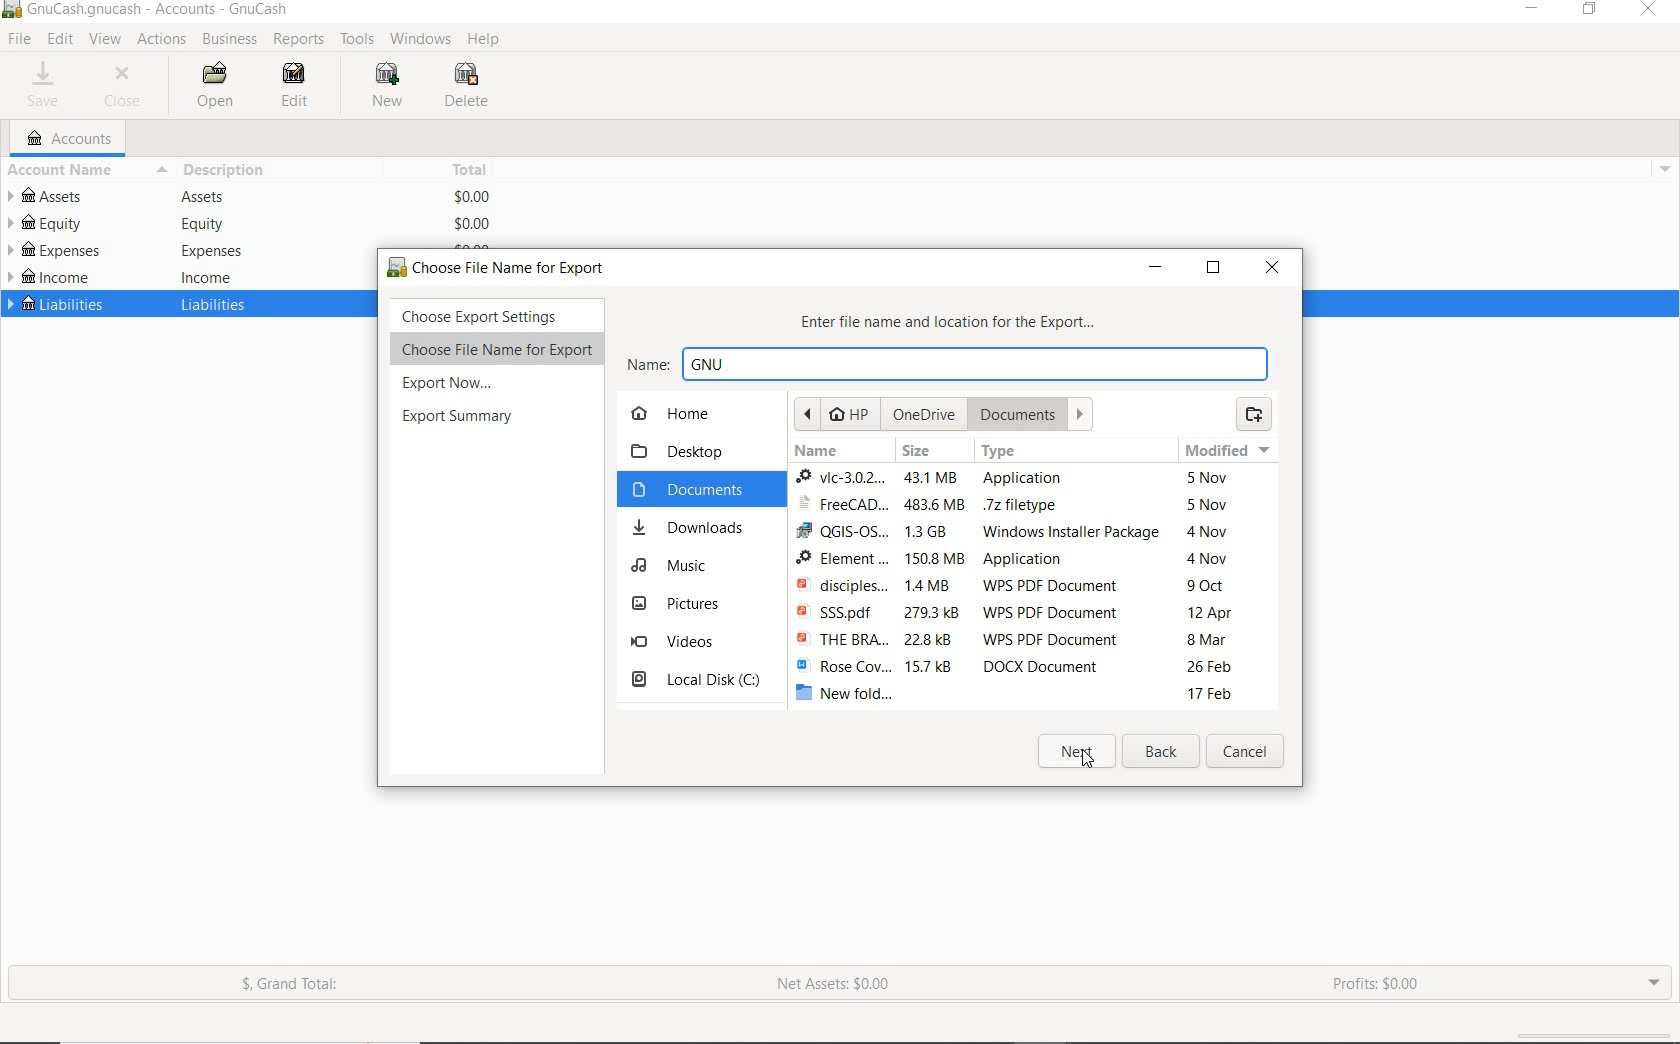 This screenshot has height=1044, width=1680. What do you see at coordinates (697, 679) in the screenshot?
I see `local disk c` at bounding box center [697, 679].